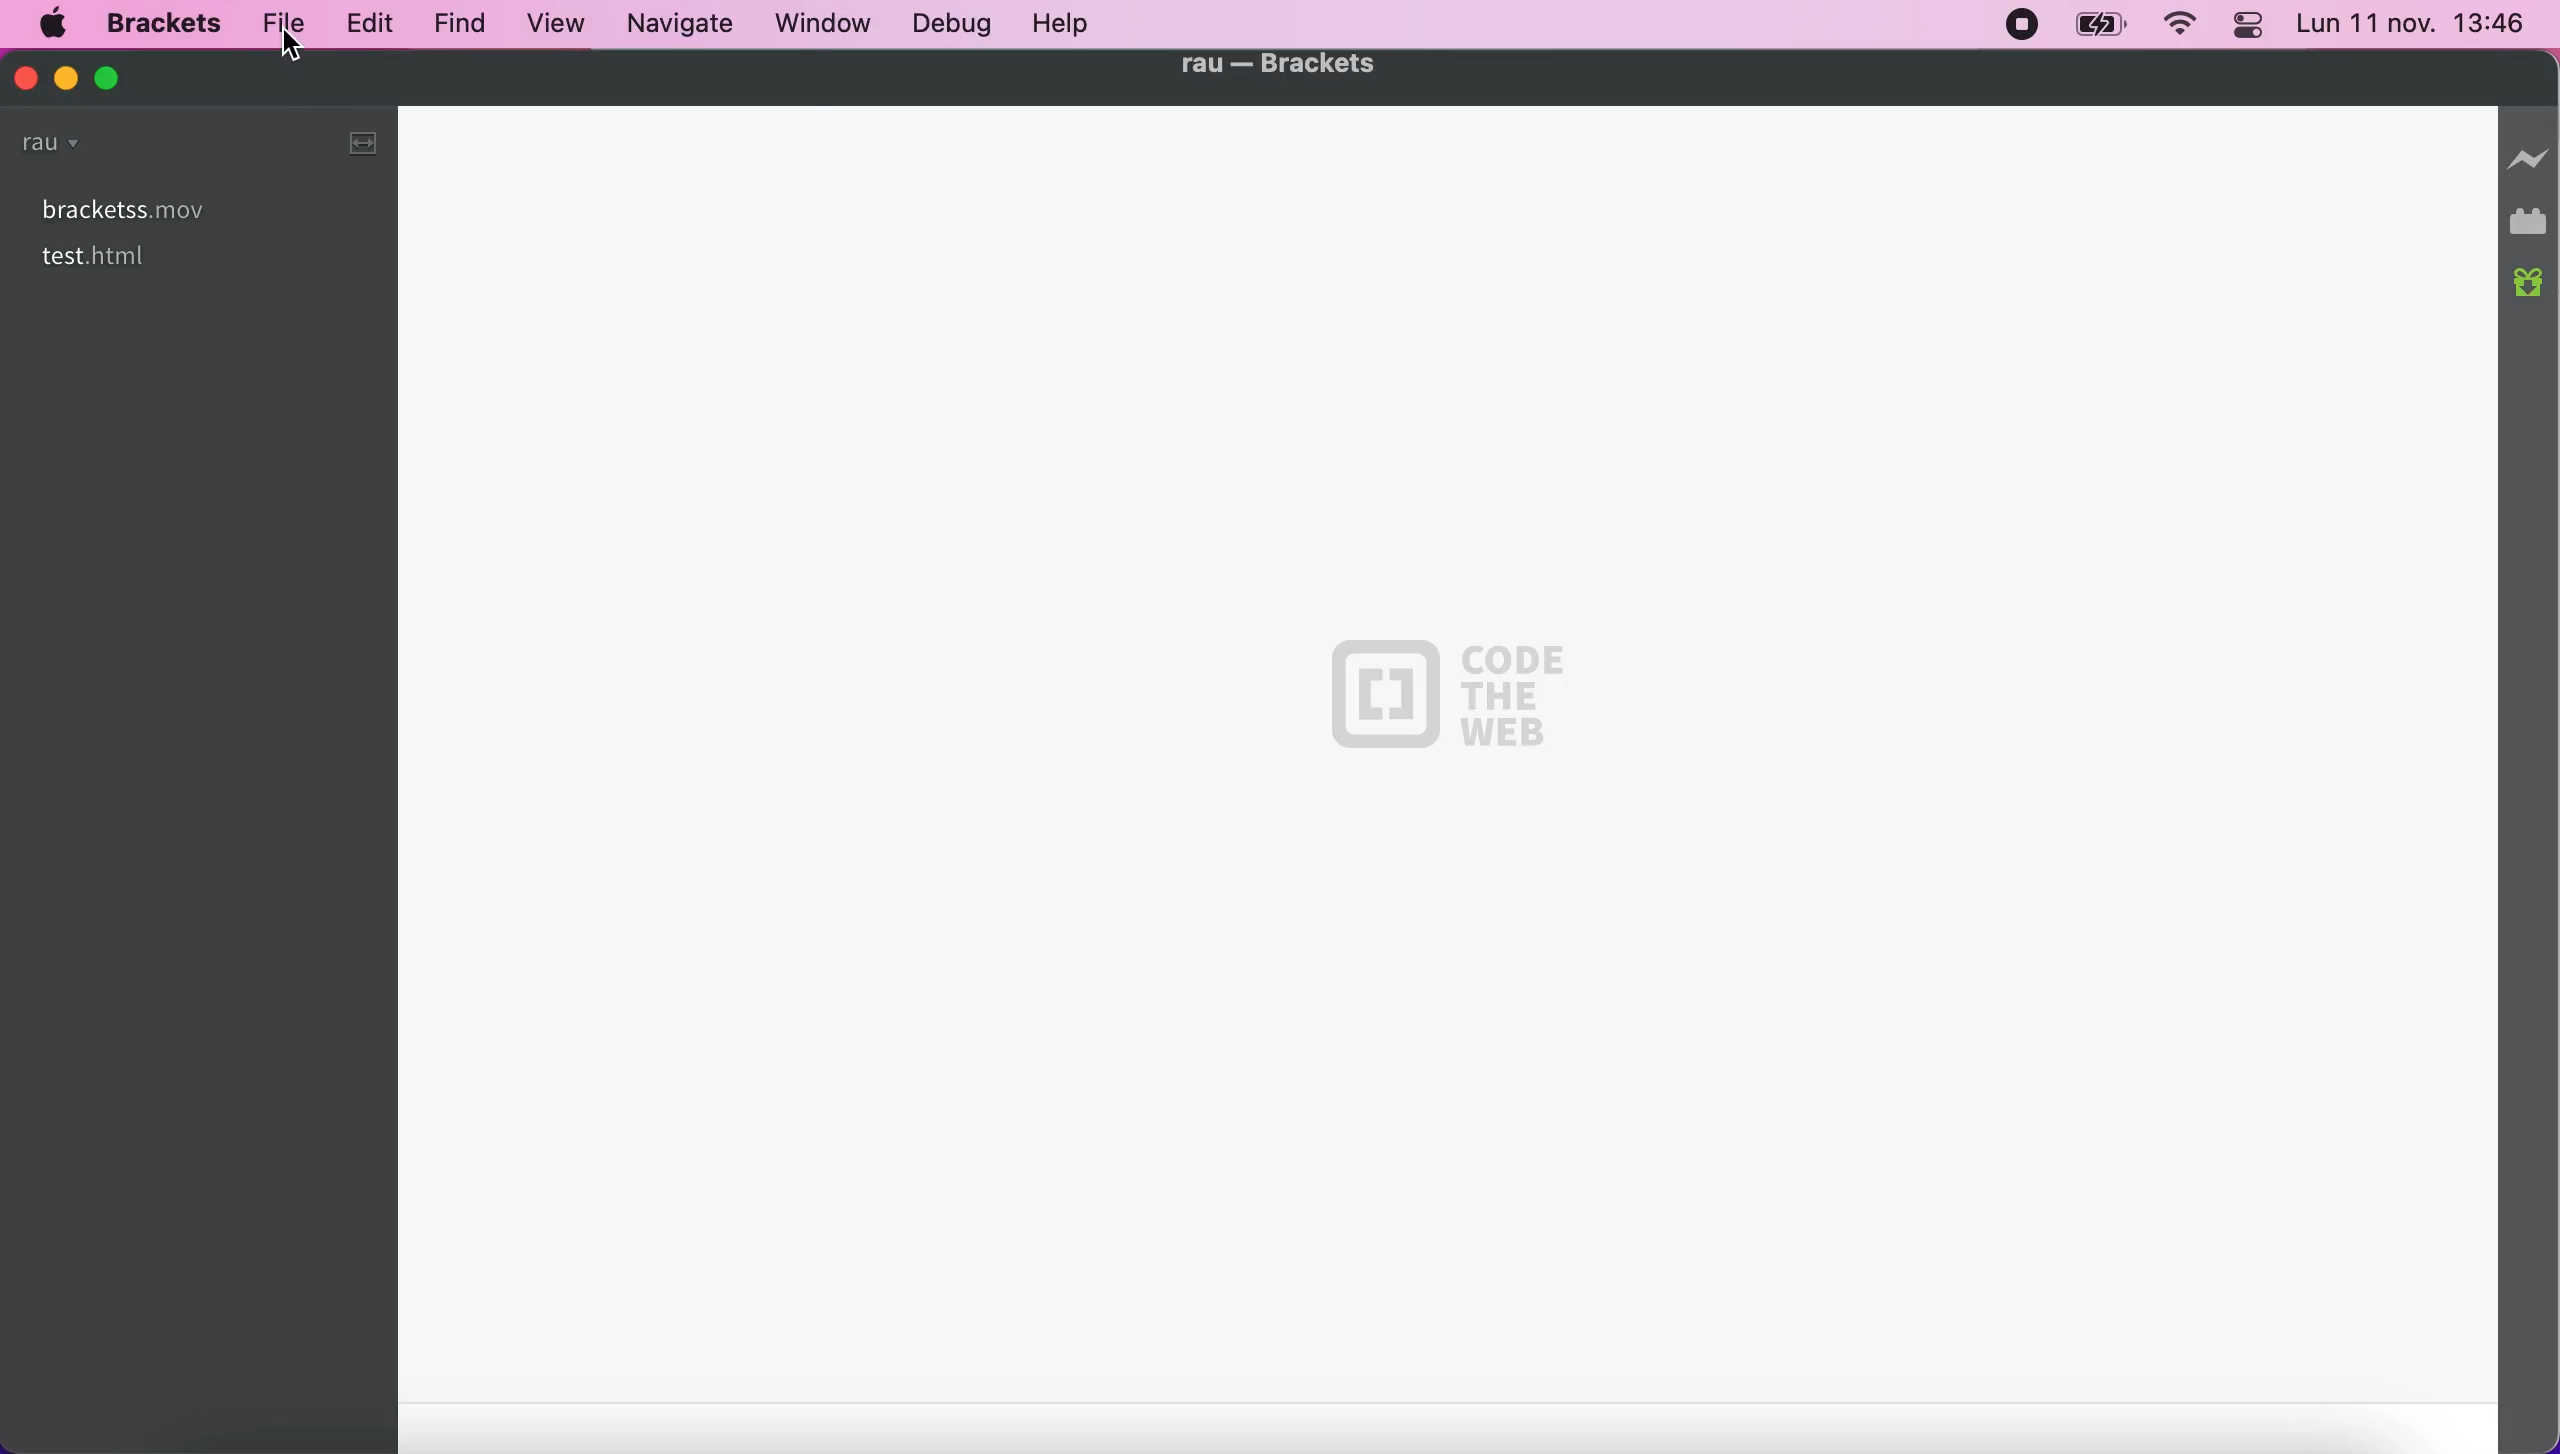  Describe the element at coordinates (1278, 65) in the screenshot. I see `file name` at that location.